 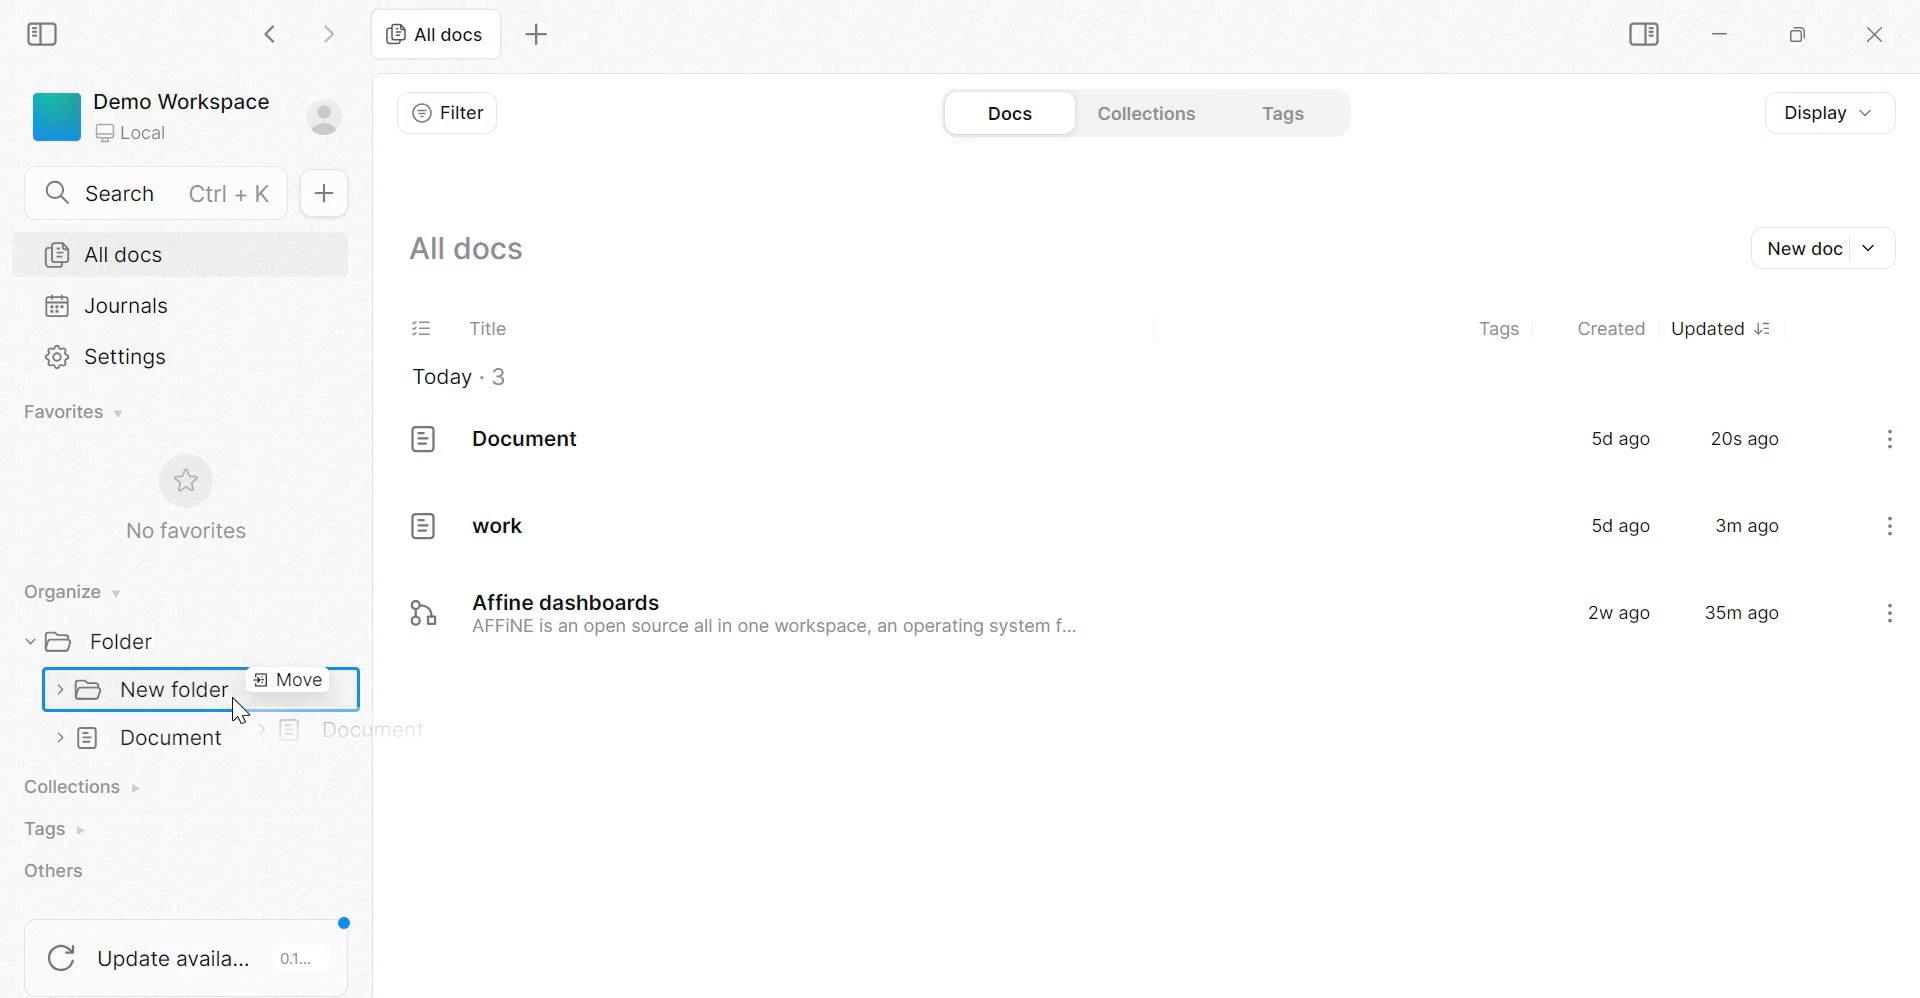 I want to click on go forward, so click(x=332, y=32).